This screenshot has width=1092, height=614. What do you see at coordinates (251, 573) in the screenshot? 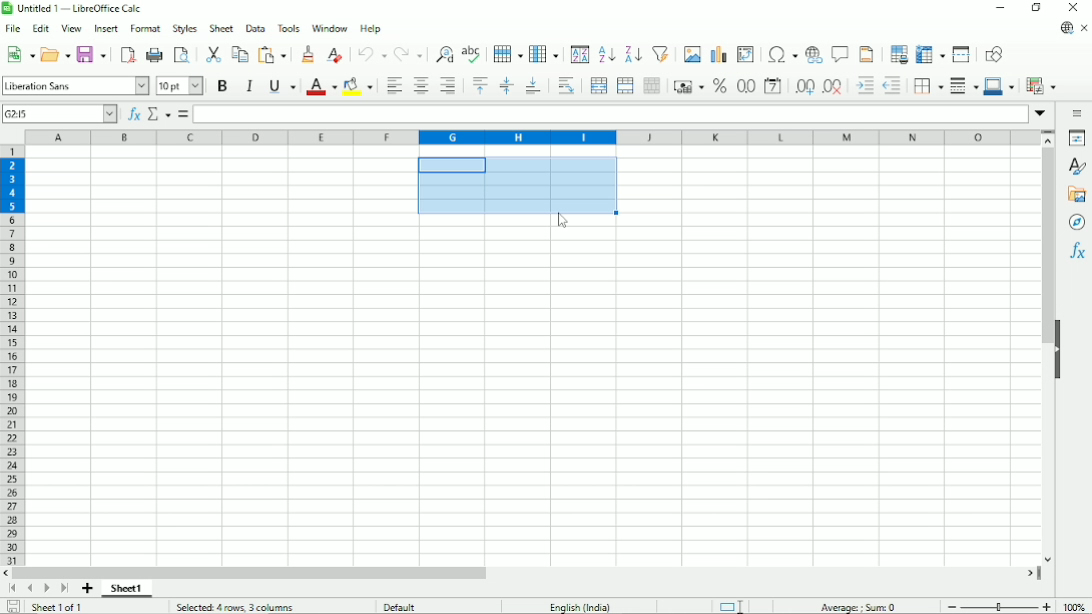
I see `Horizontal scrollbar` at bounding box center [251, 573].